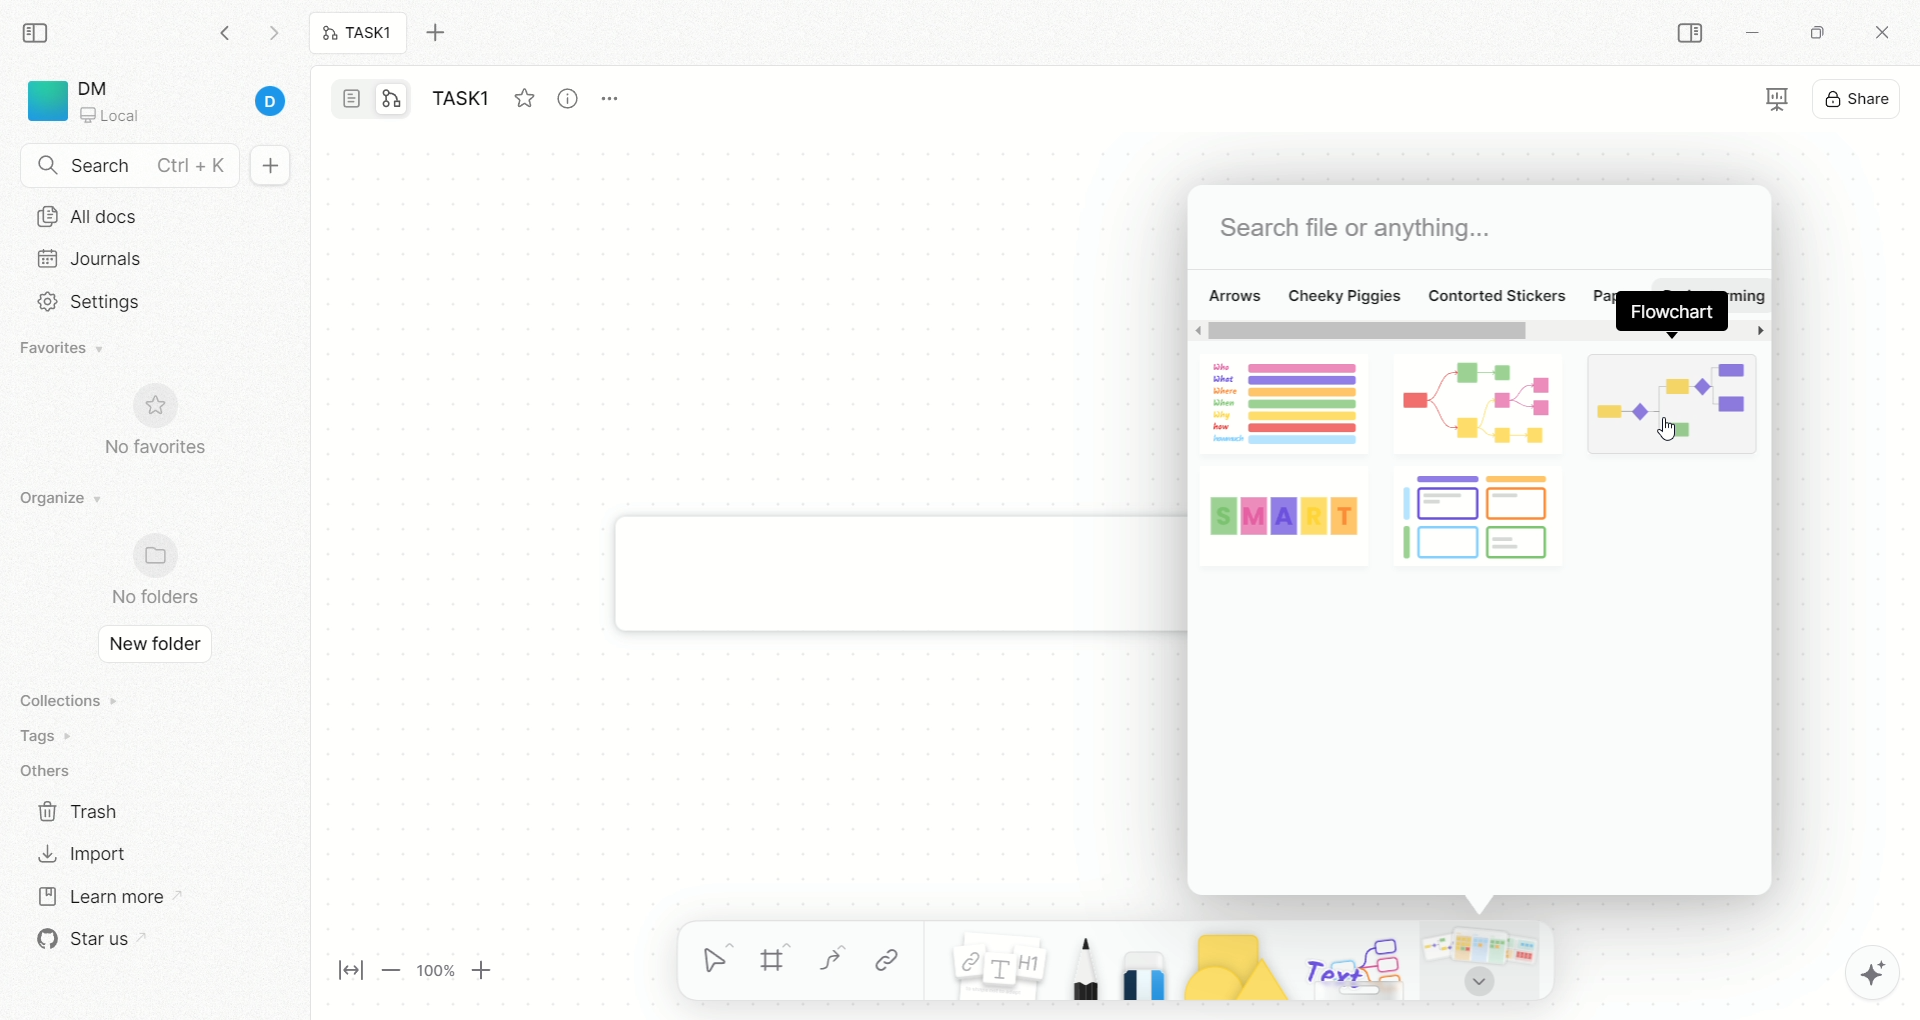 The width and height of the screenshot is (1920, 1020). I want to click on page magnification, so click(422, 973).